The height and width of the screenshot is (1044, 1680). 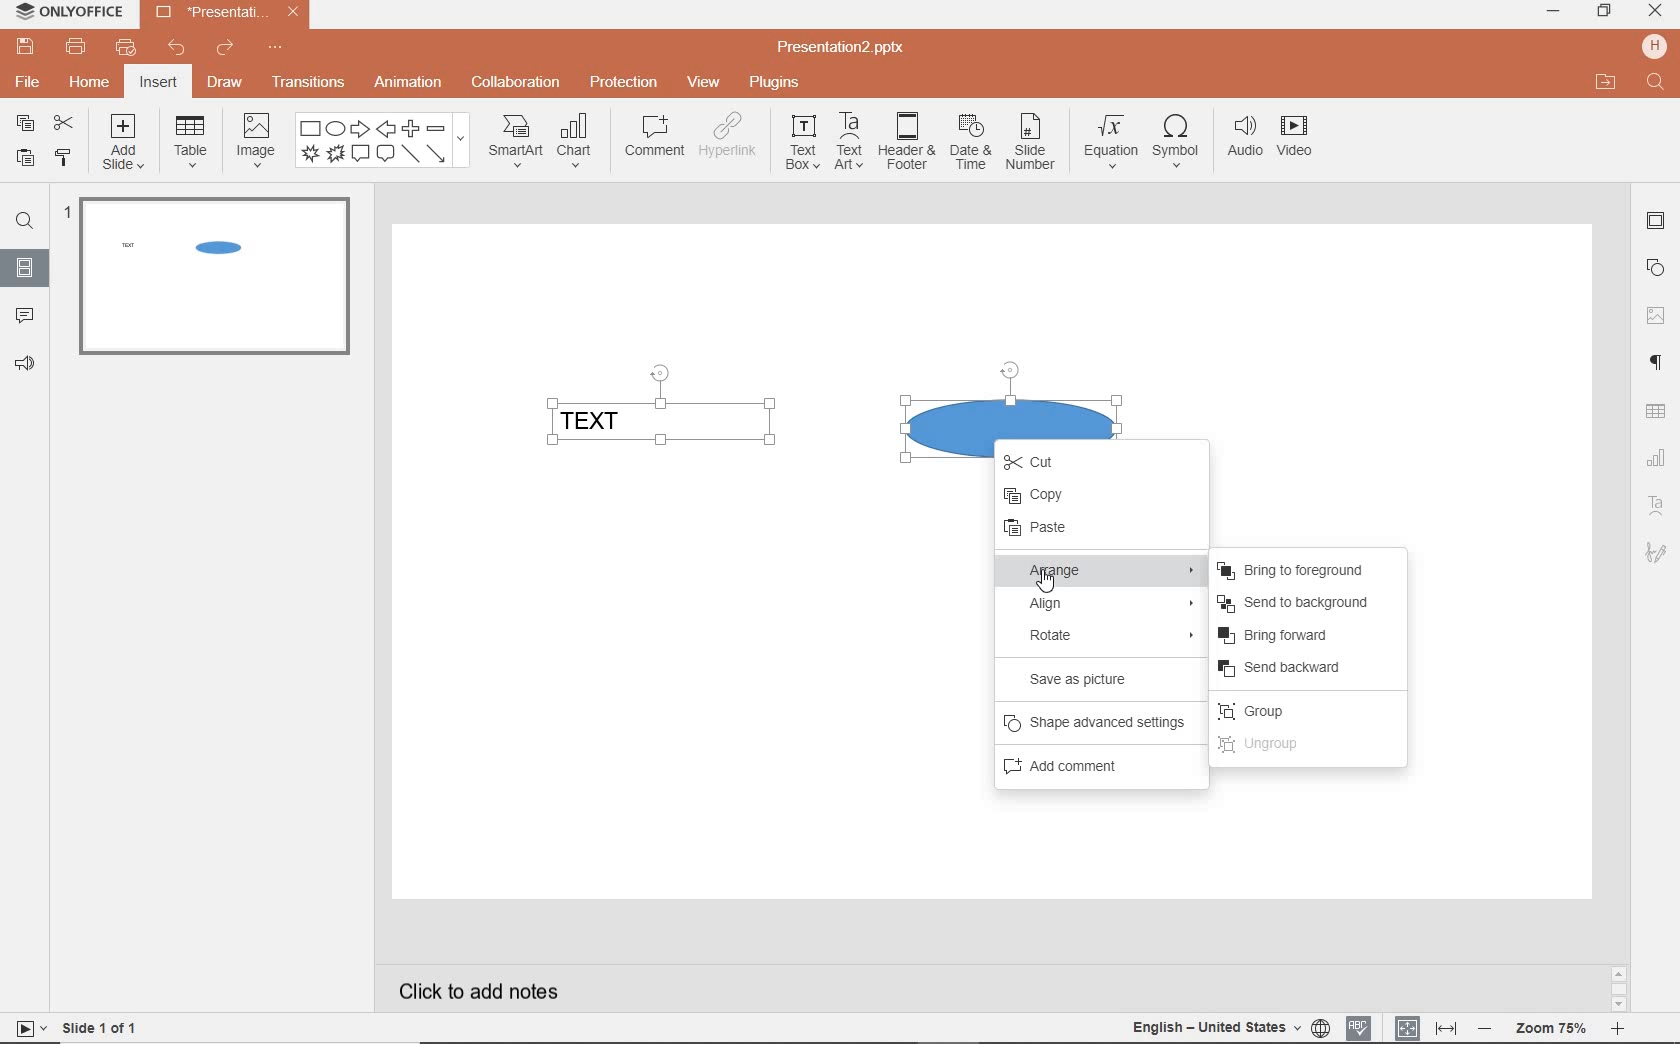 What do you see at coordinates (1065, 494) in the screenshot?
I see `COPY` at bounding box center [1065, 494].